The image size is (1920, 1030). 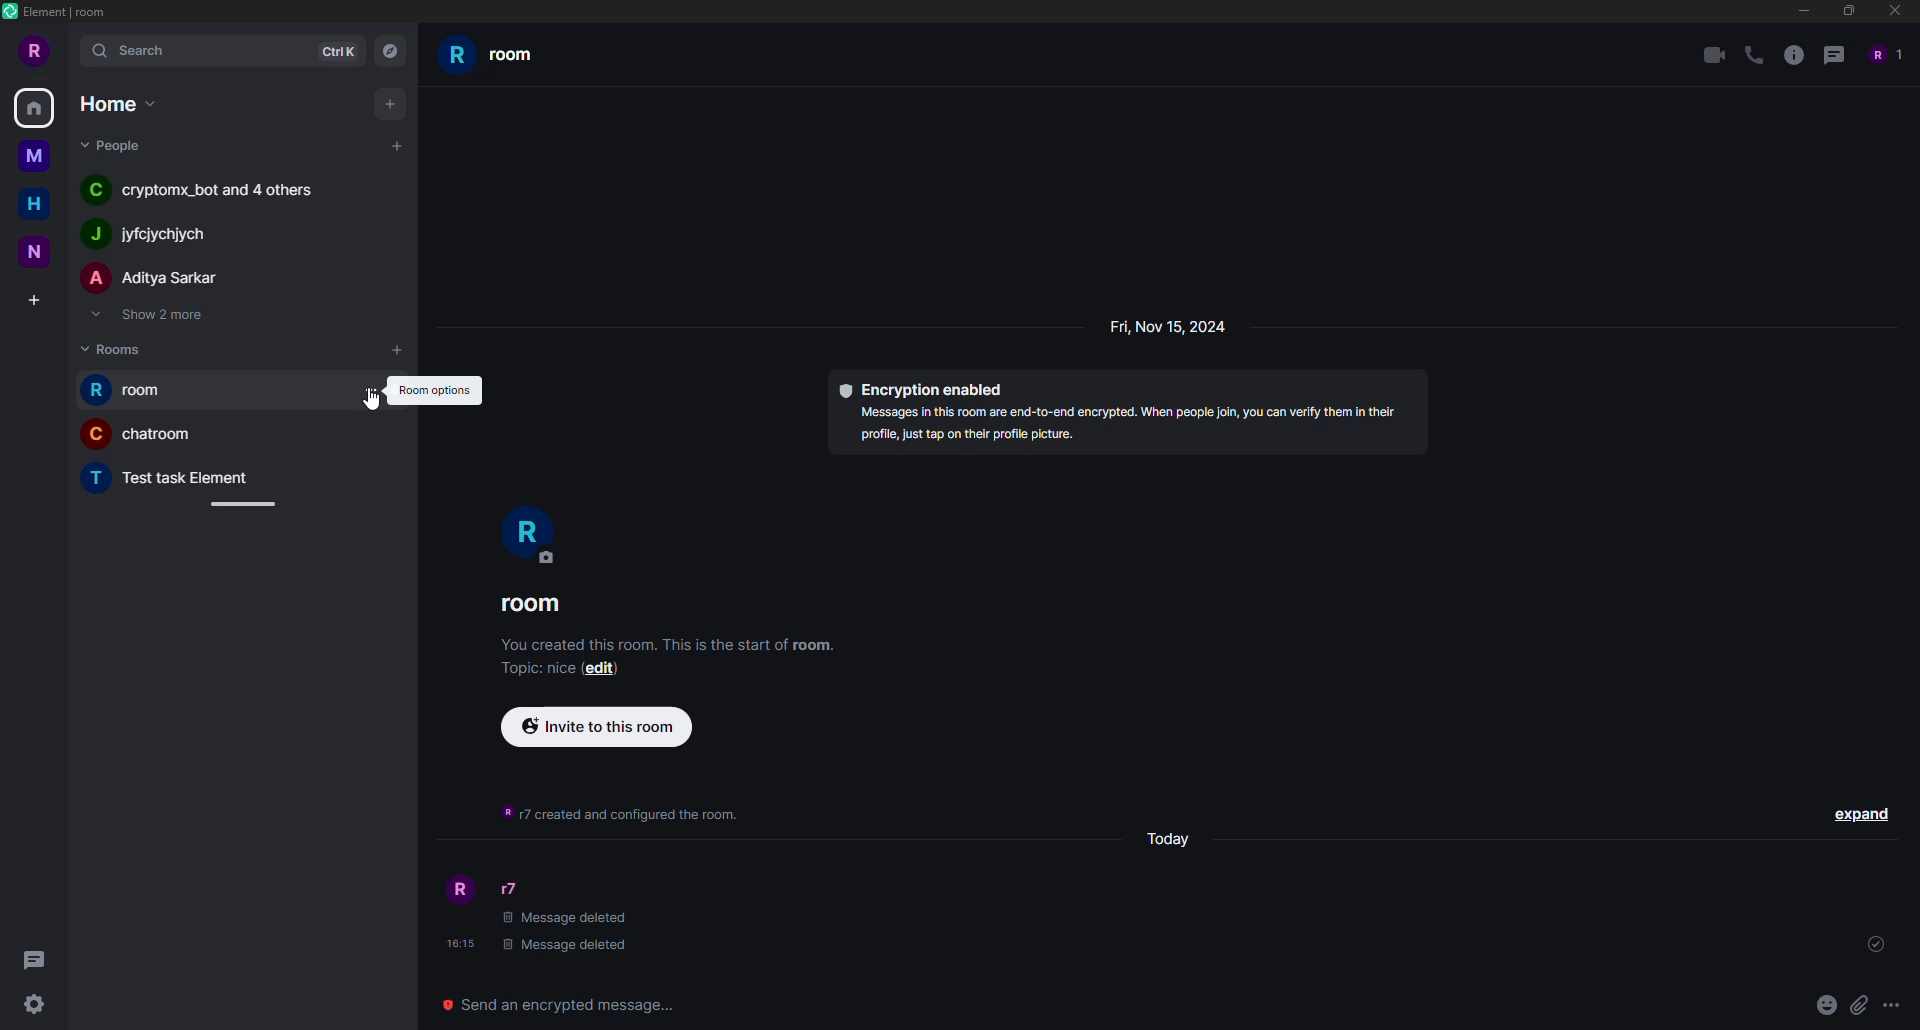 What do you see at coordinates (1891, 1005) in the screenshot?
I see `more` at bounding box center [1891, 1005].